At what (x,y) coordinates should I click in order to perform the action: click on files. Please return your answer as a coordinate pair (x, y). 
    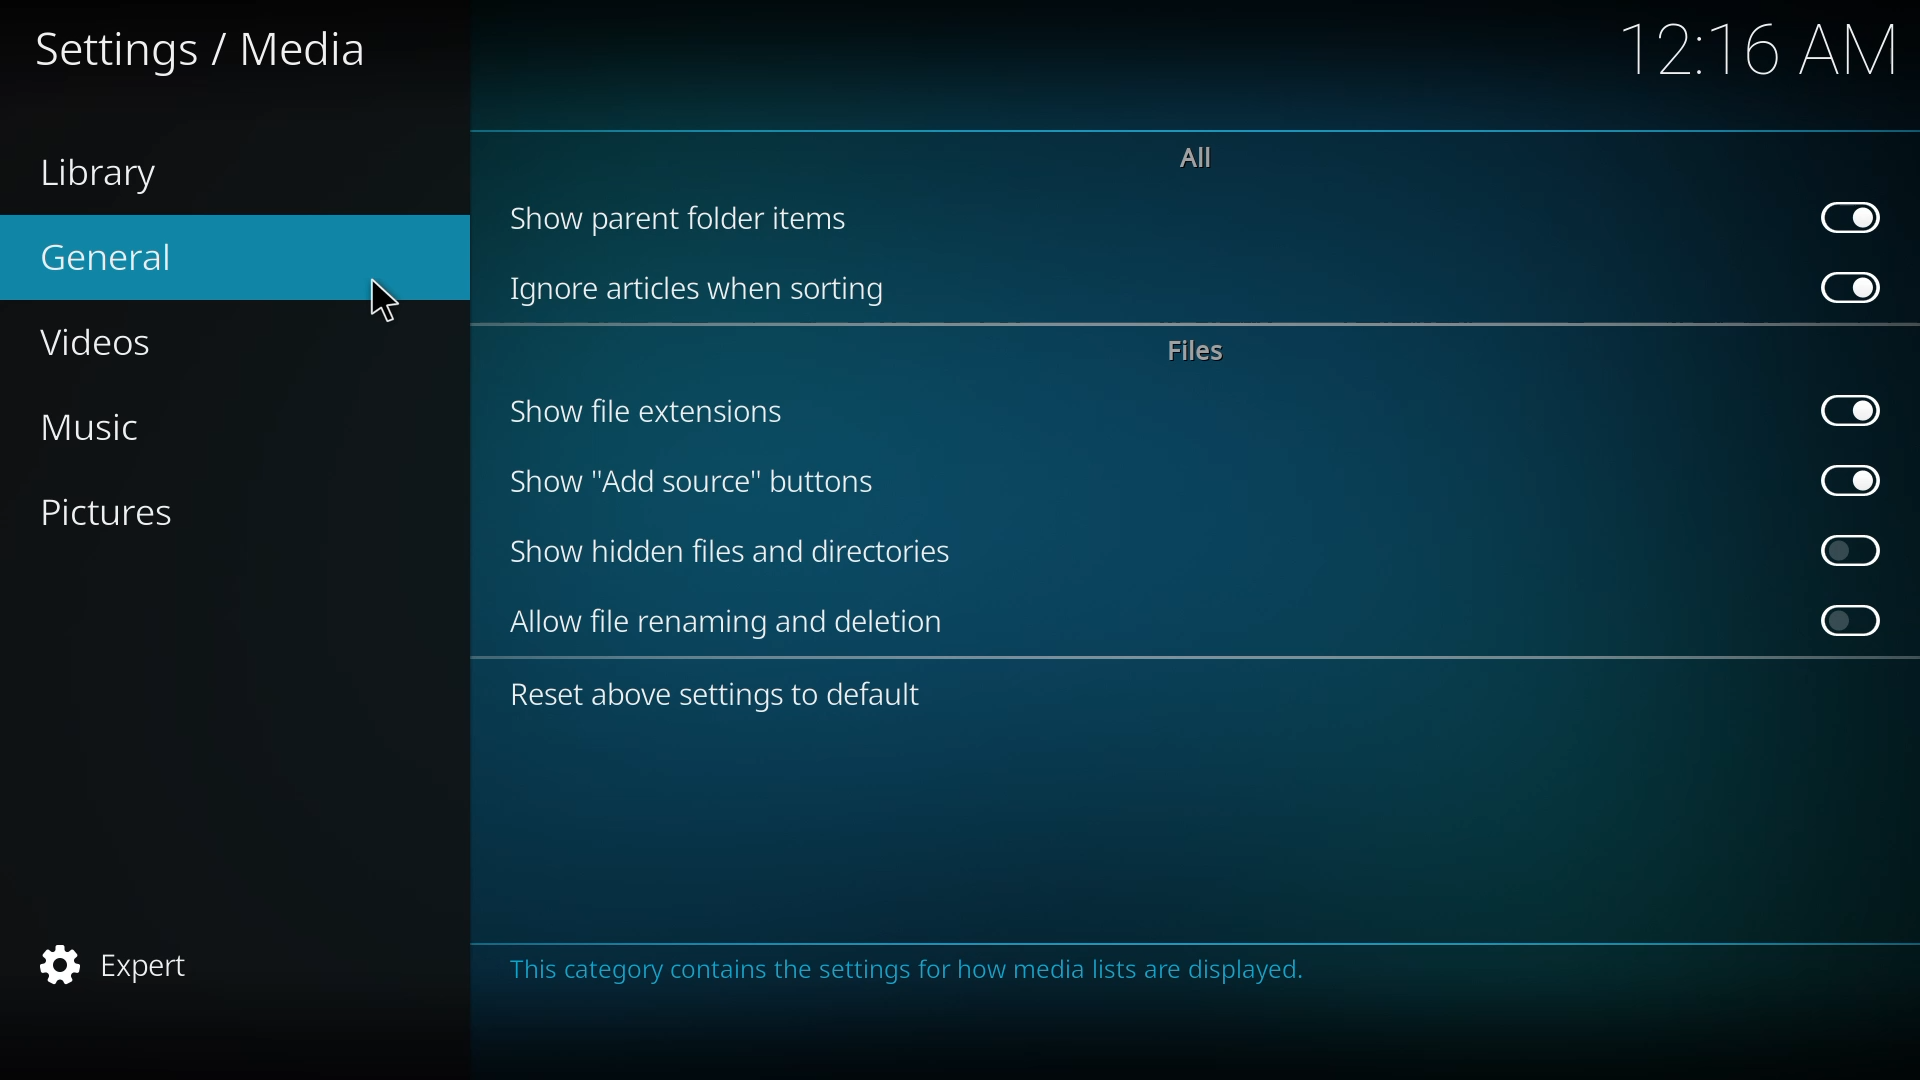
    Looking at the image, I should click on (1201, 350).